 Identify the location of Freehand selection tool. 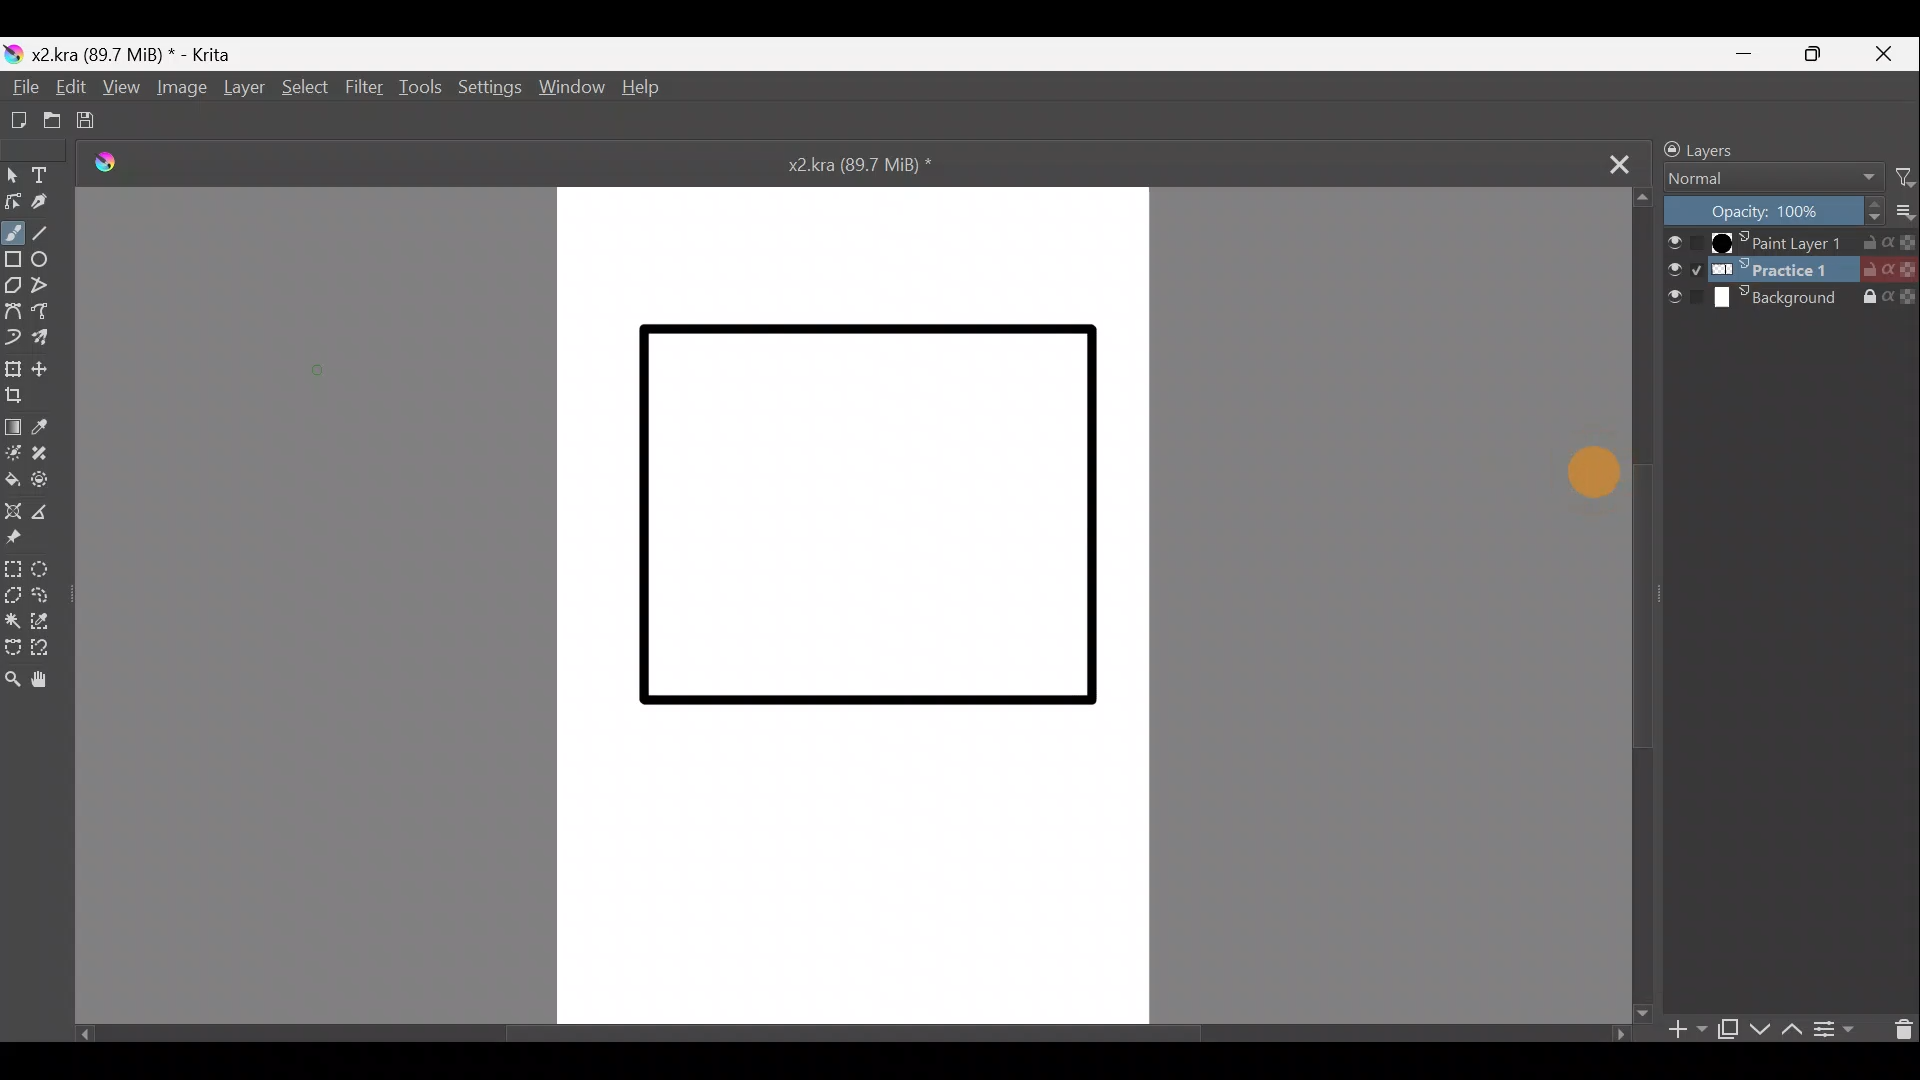
(47, 593).